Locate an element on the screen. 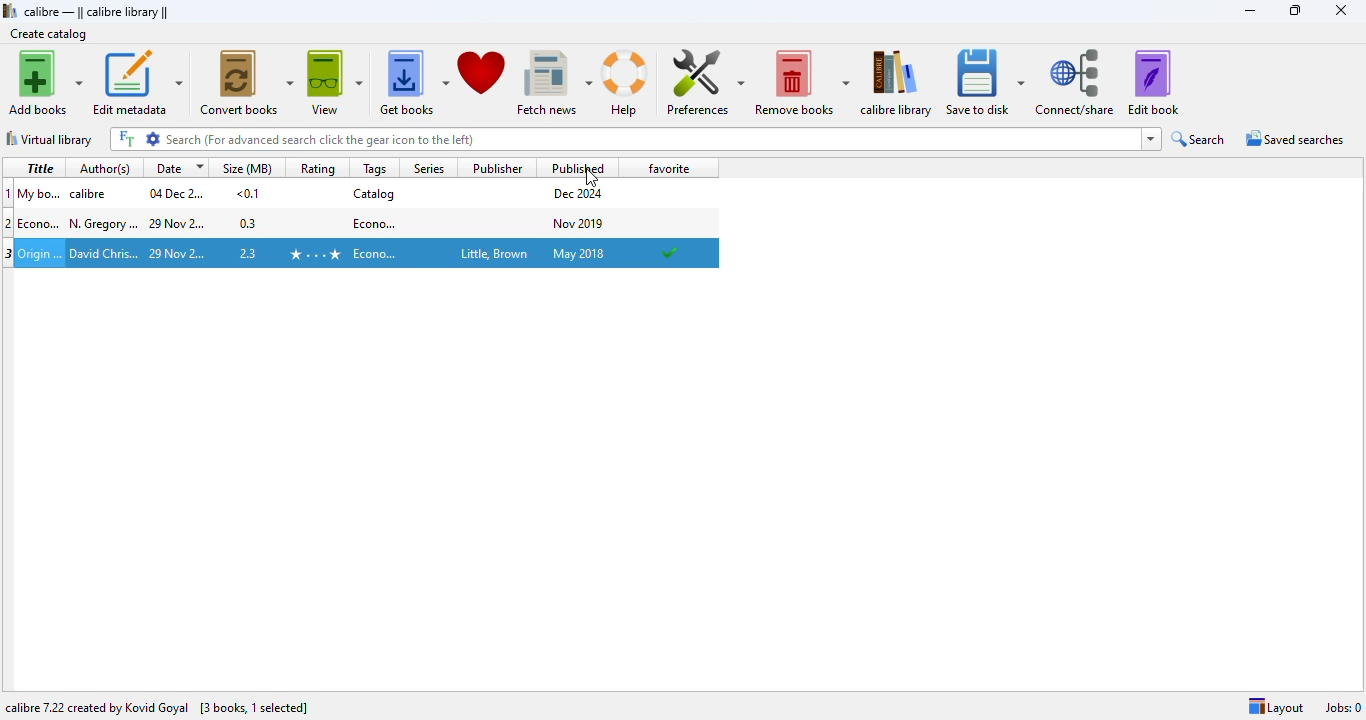  publish date is located at coordinates (578, 194).